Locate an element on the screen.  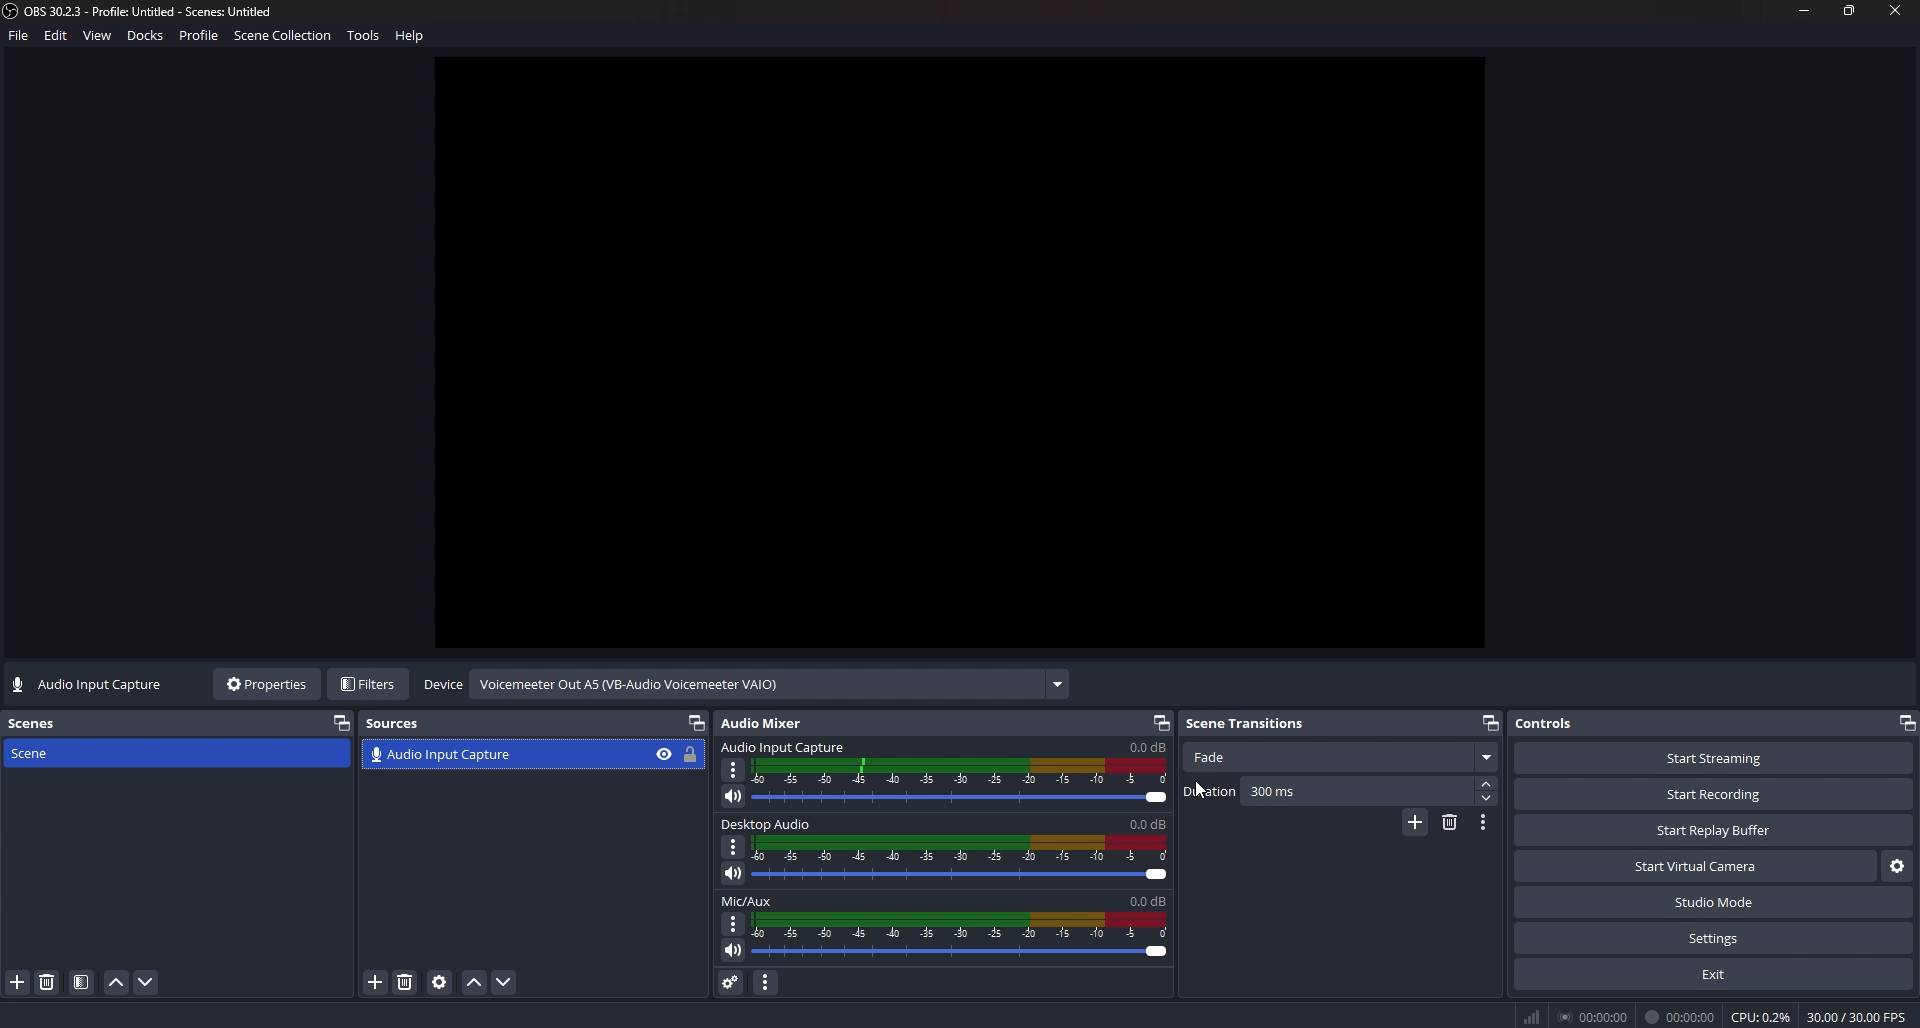
volume adjust is located at coordinates (964, 779).